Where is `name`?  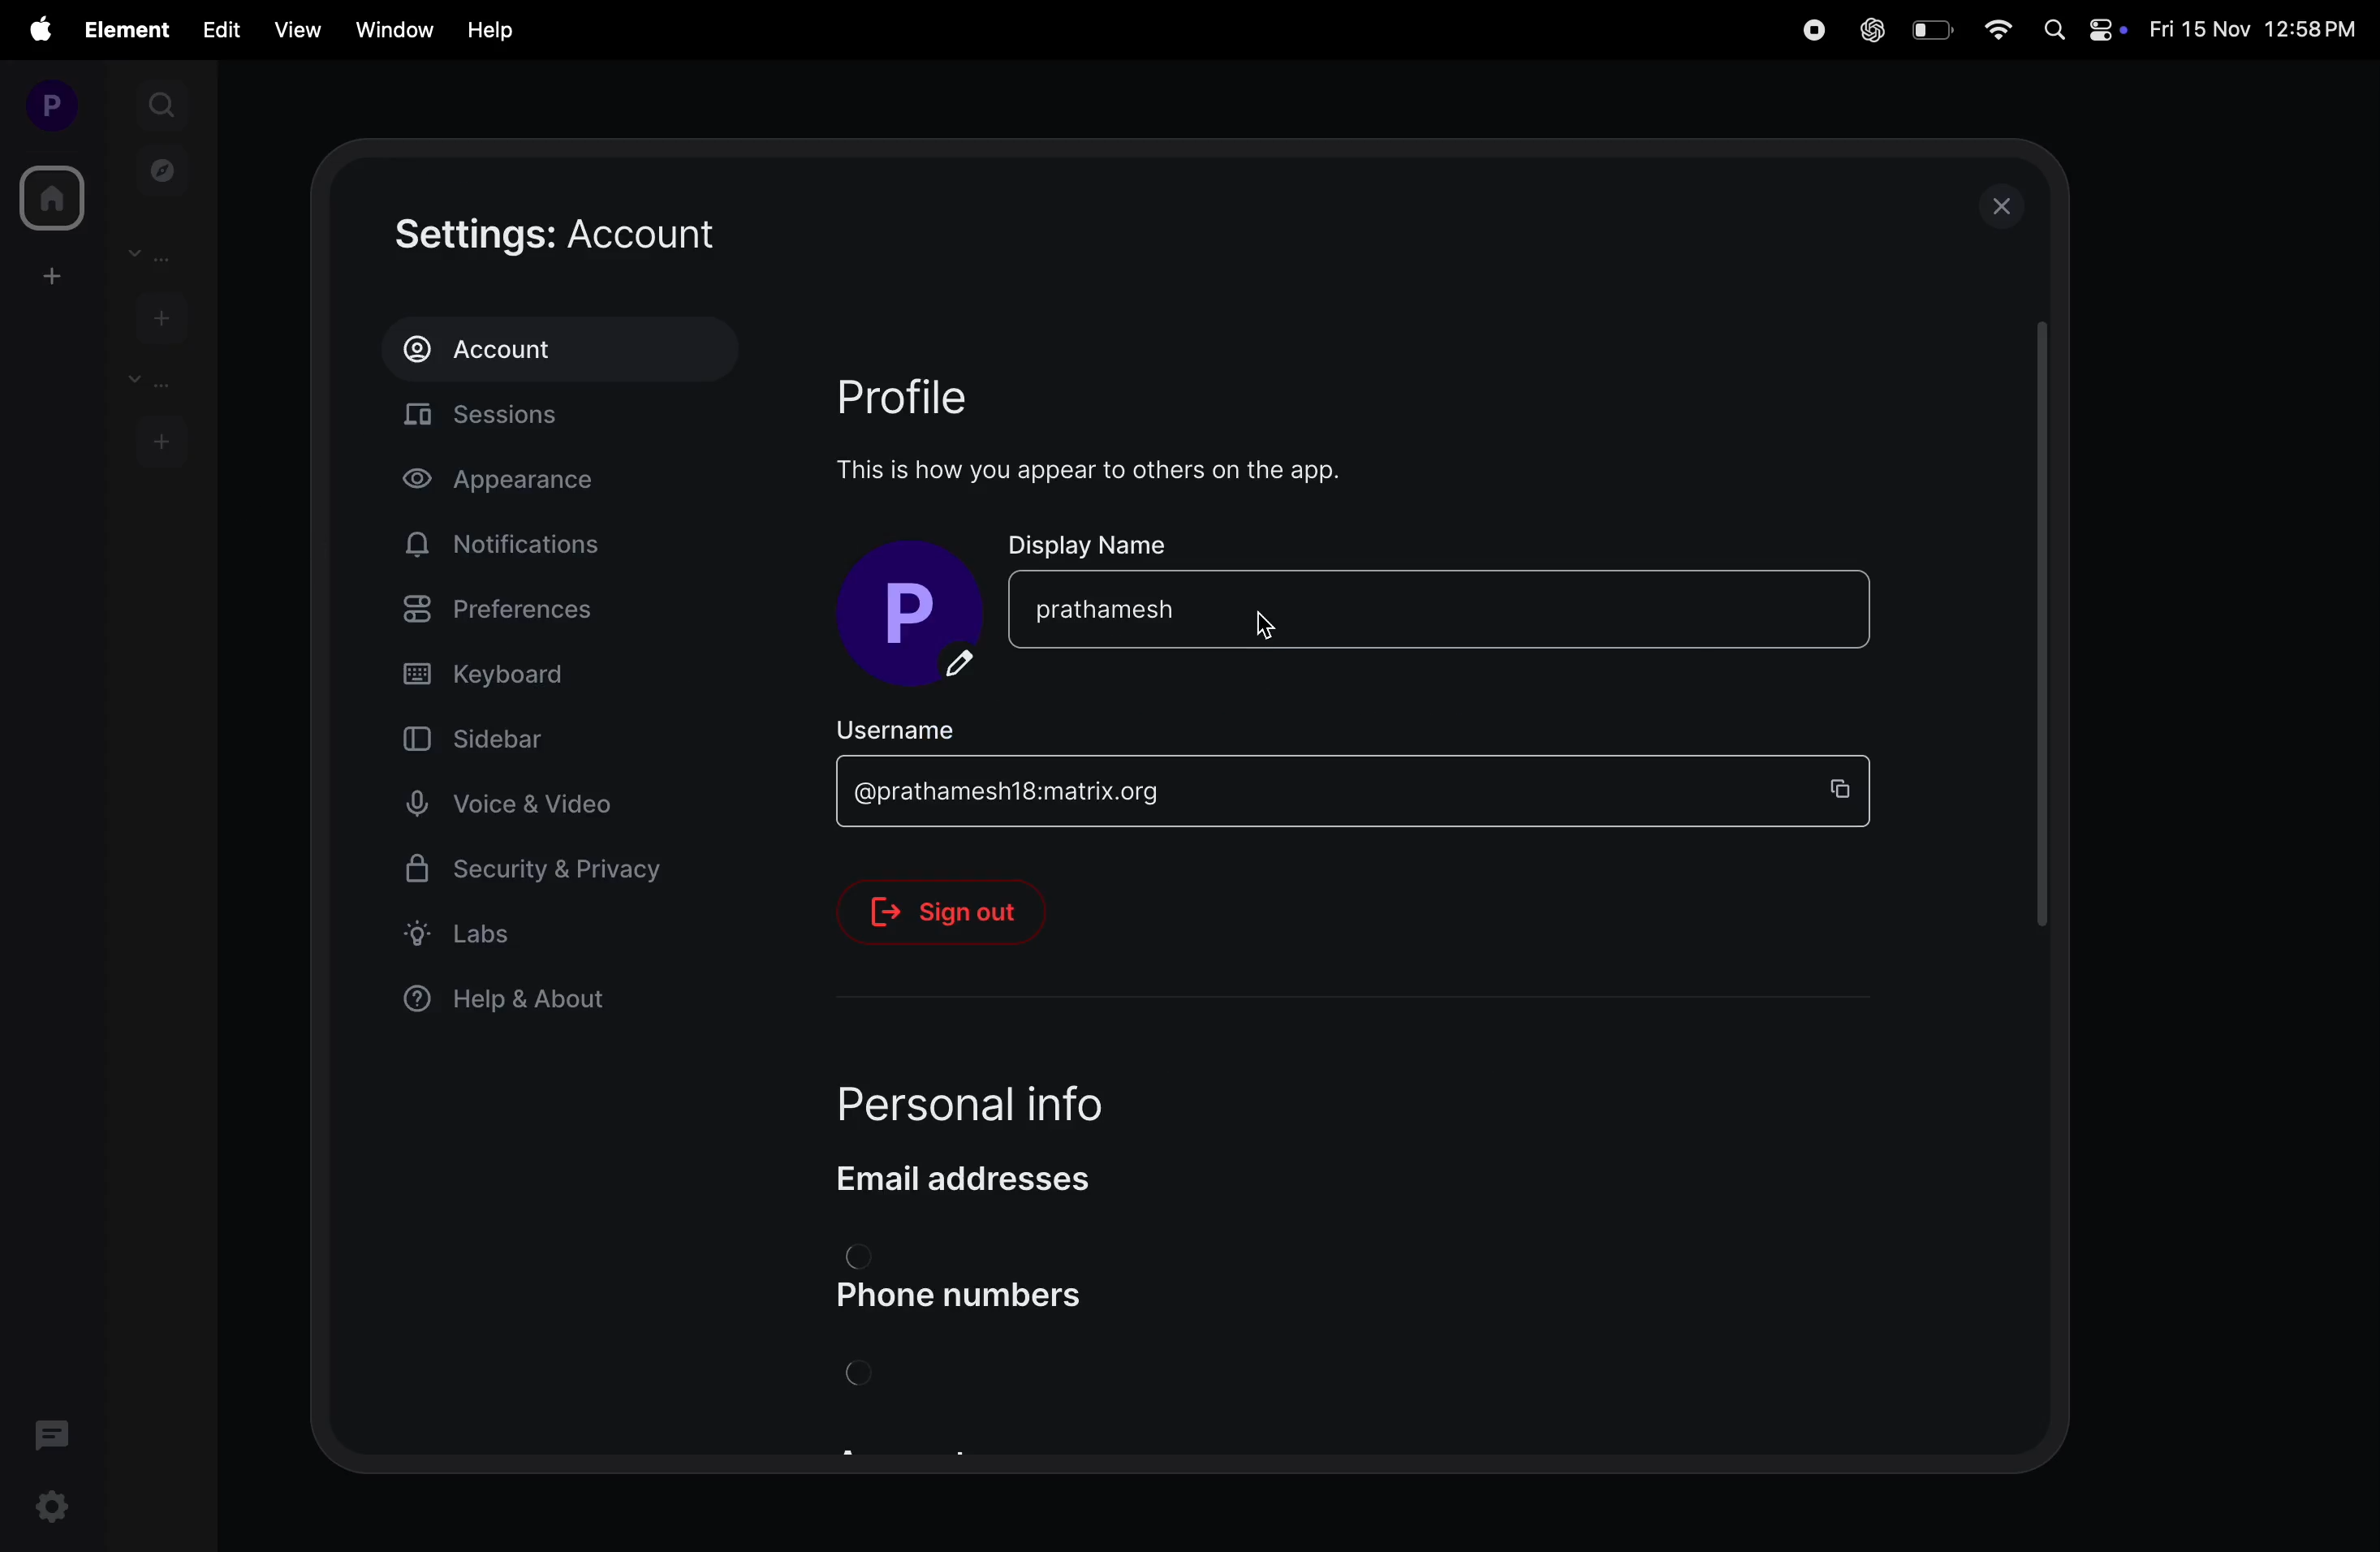
name is located at coordinates (1443, 607).